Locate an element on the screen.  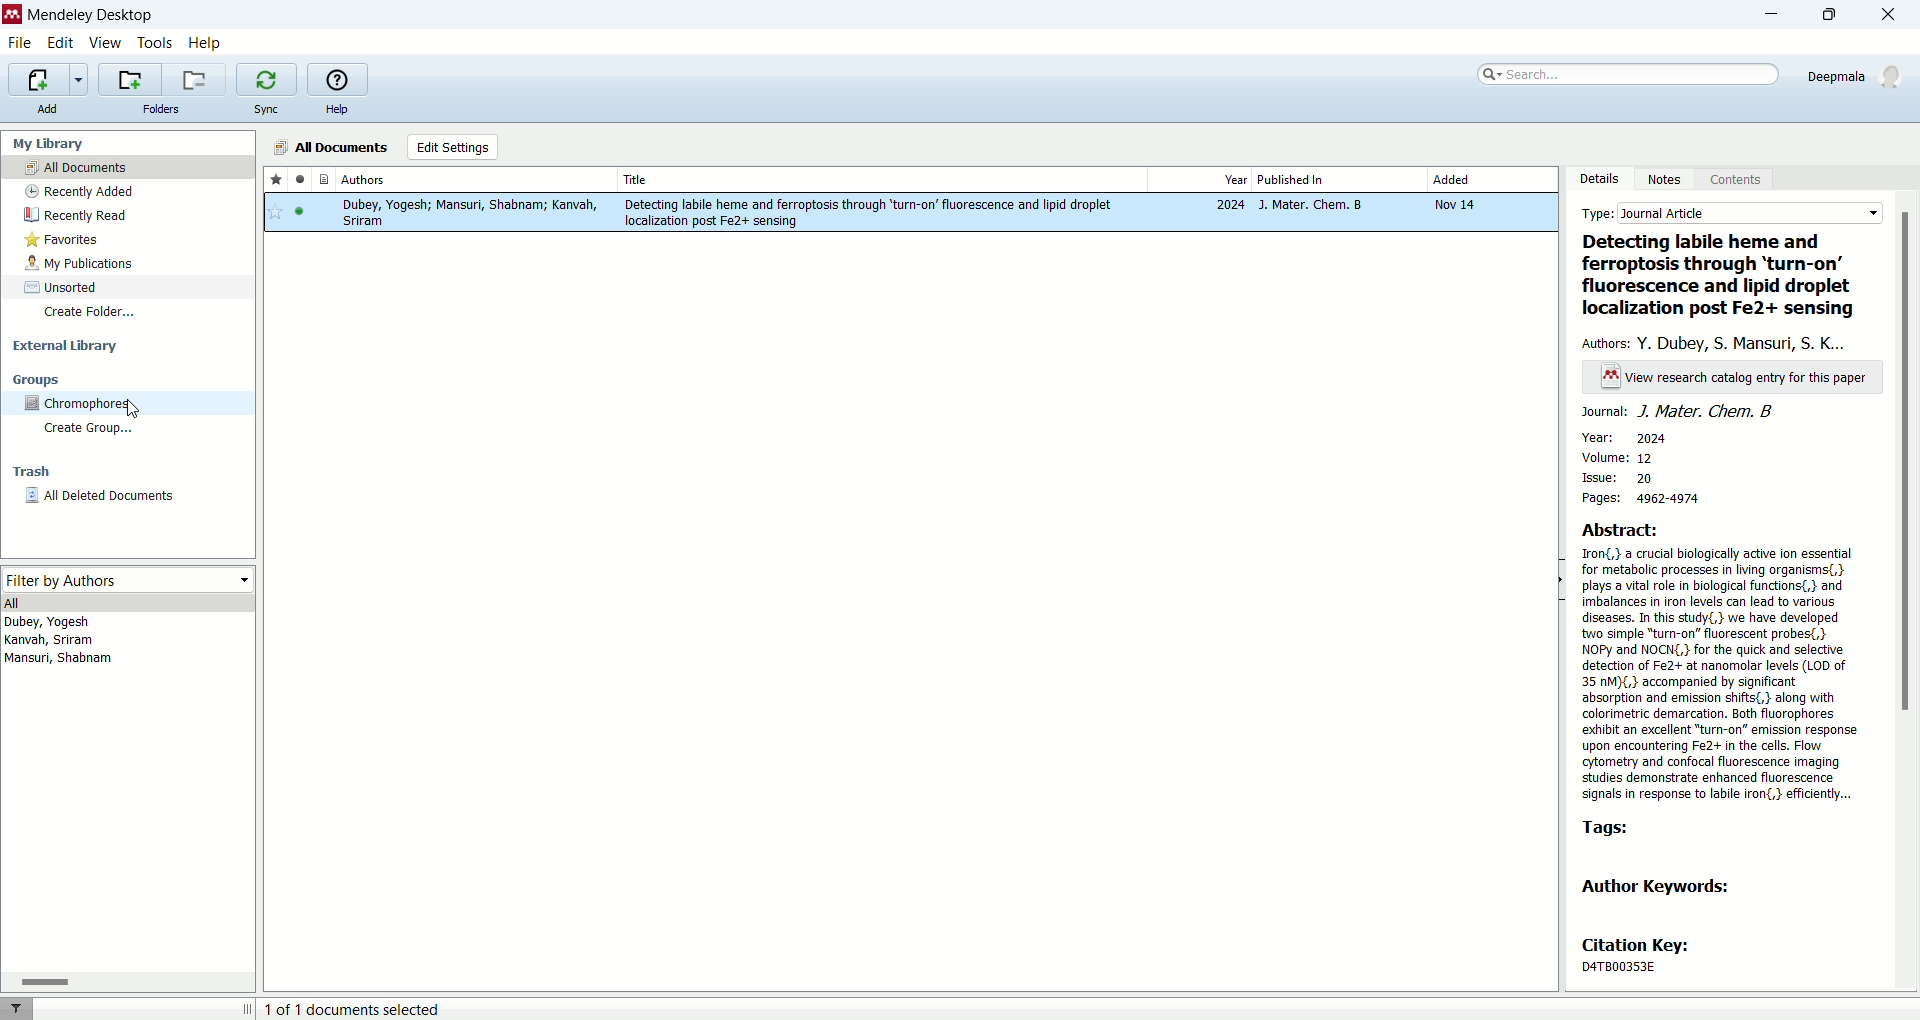
trash is located at coordinates (29, 473).